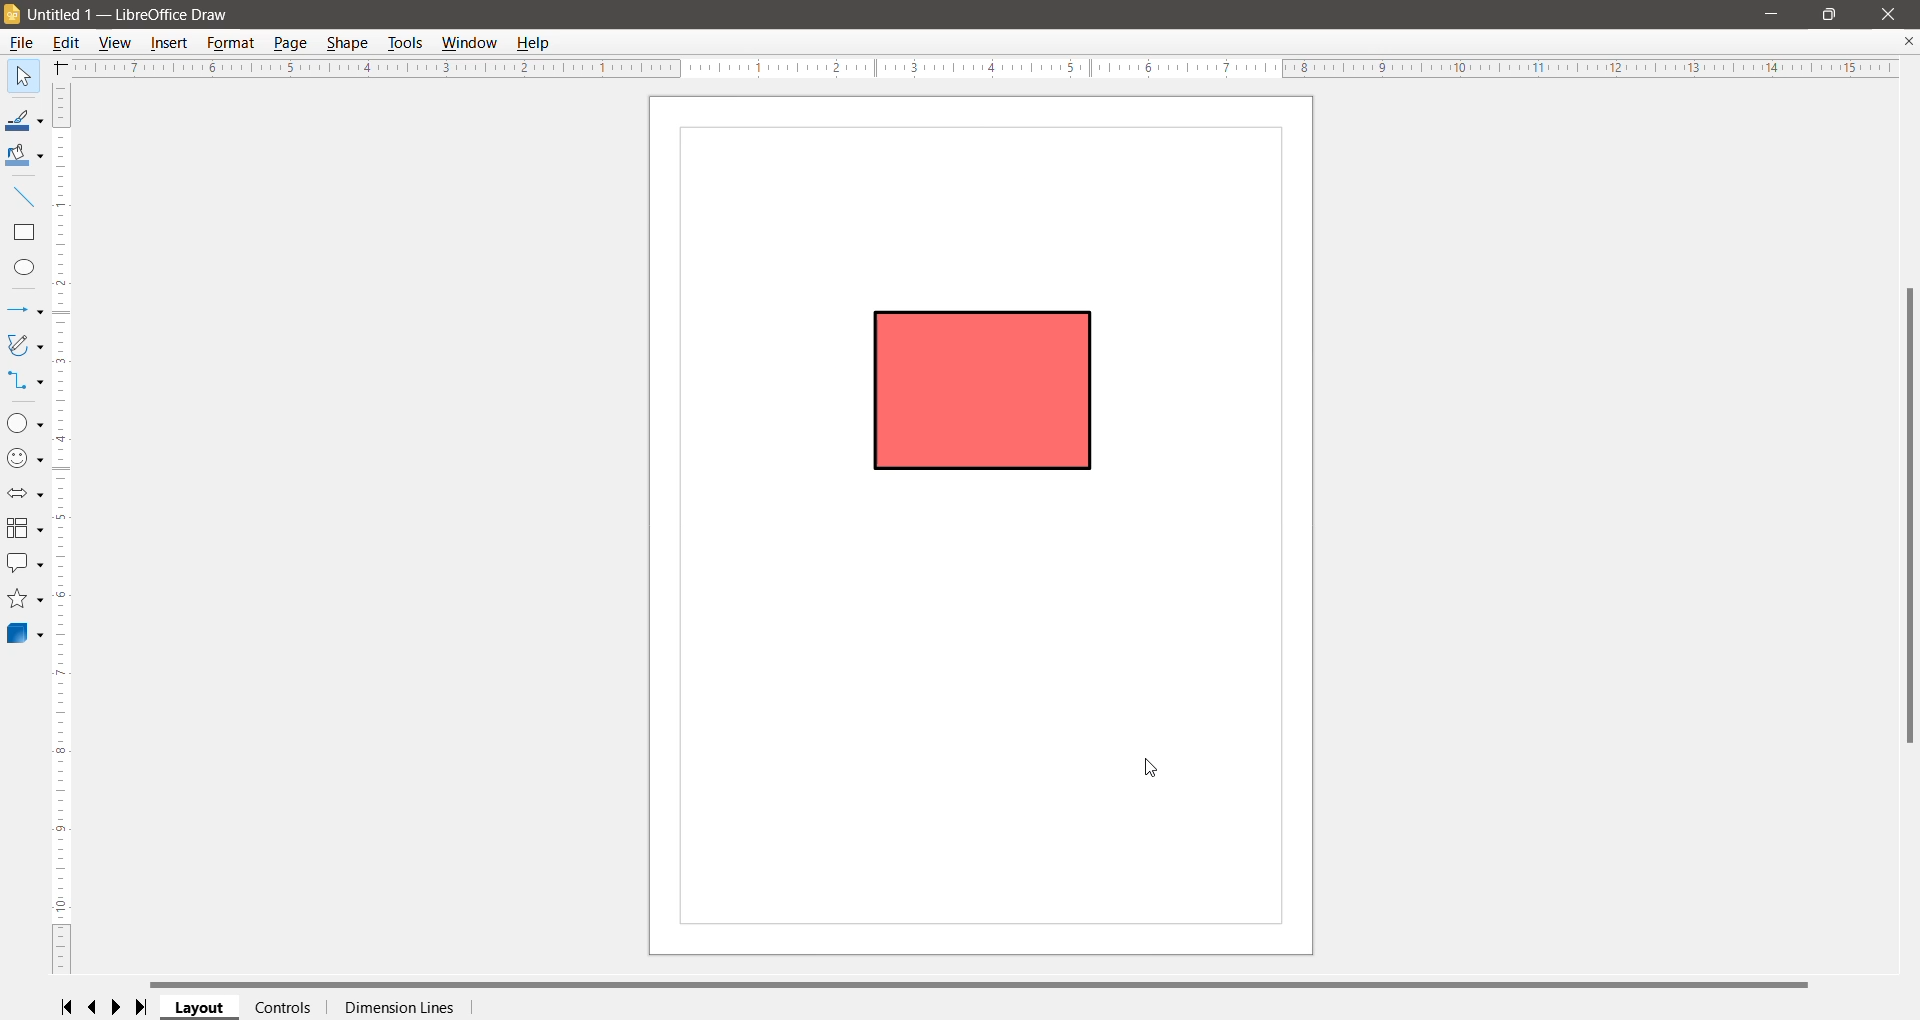 The height and width of the screenshot is (1020, 1920). Describe the element at coordinates (1772, 13) in the screenshot. I see `Minimize` at that location.